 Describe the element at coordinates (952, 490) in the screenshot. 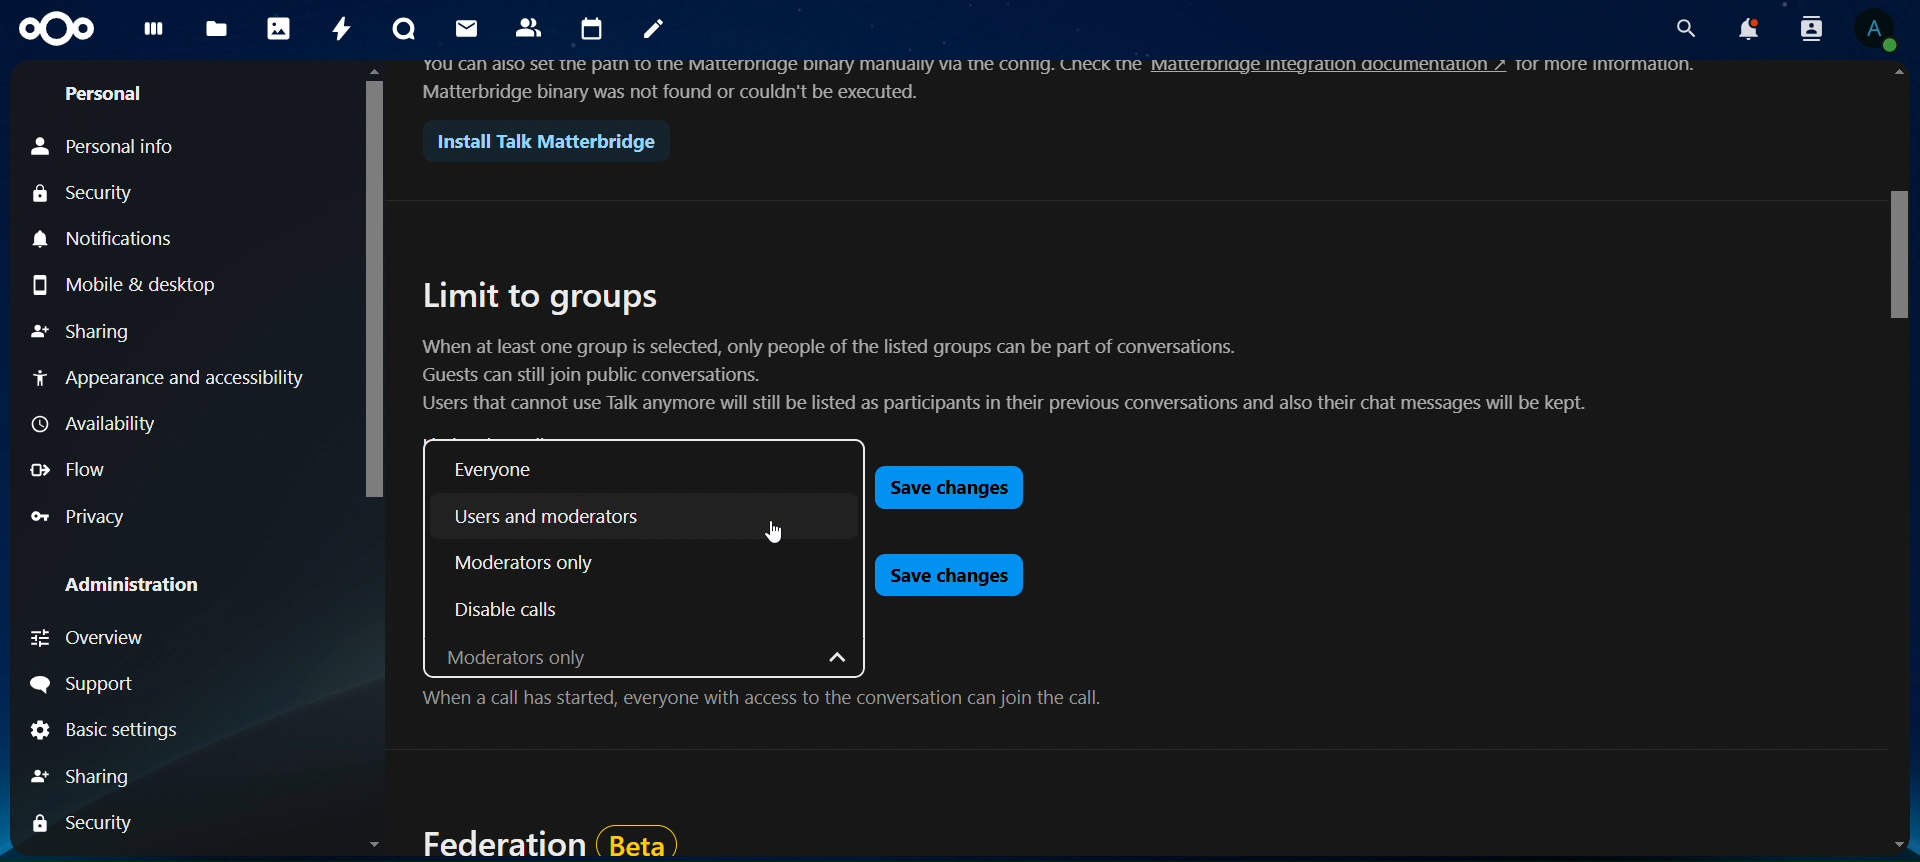

I see `save changes` at that location.